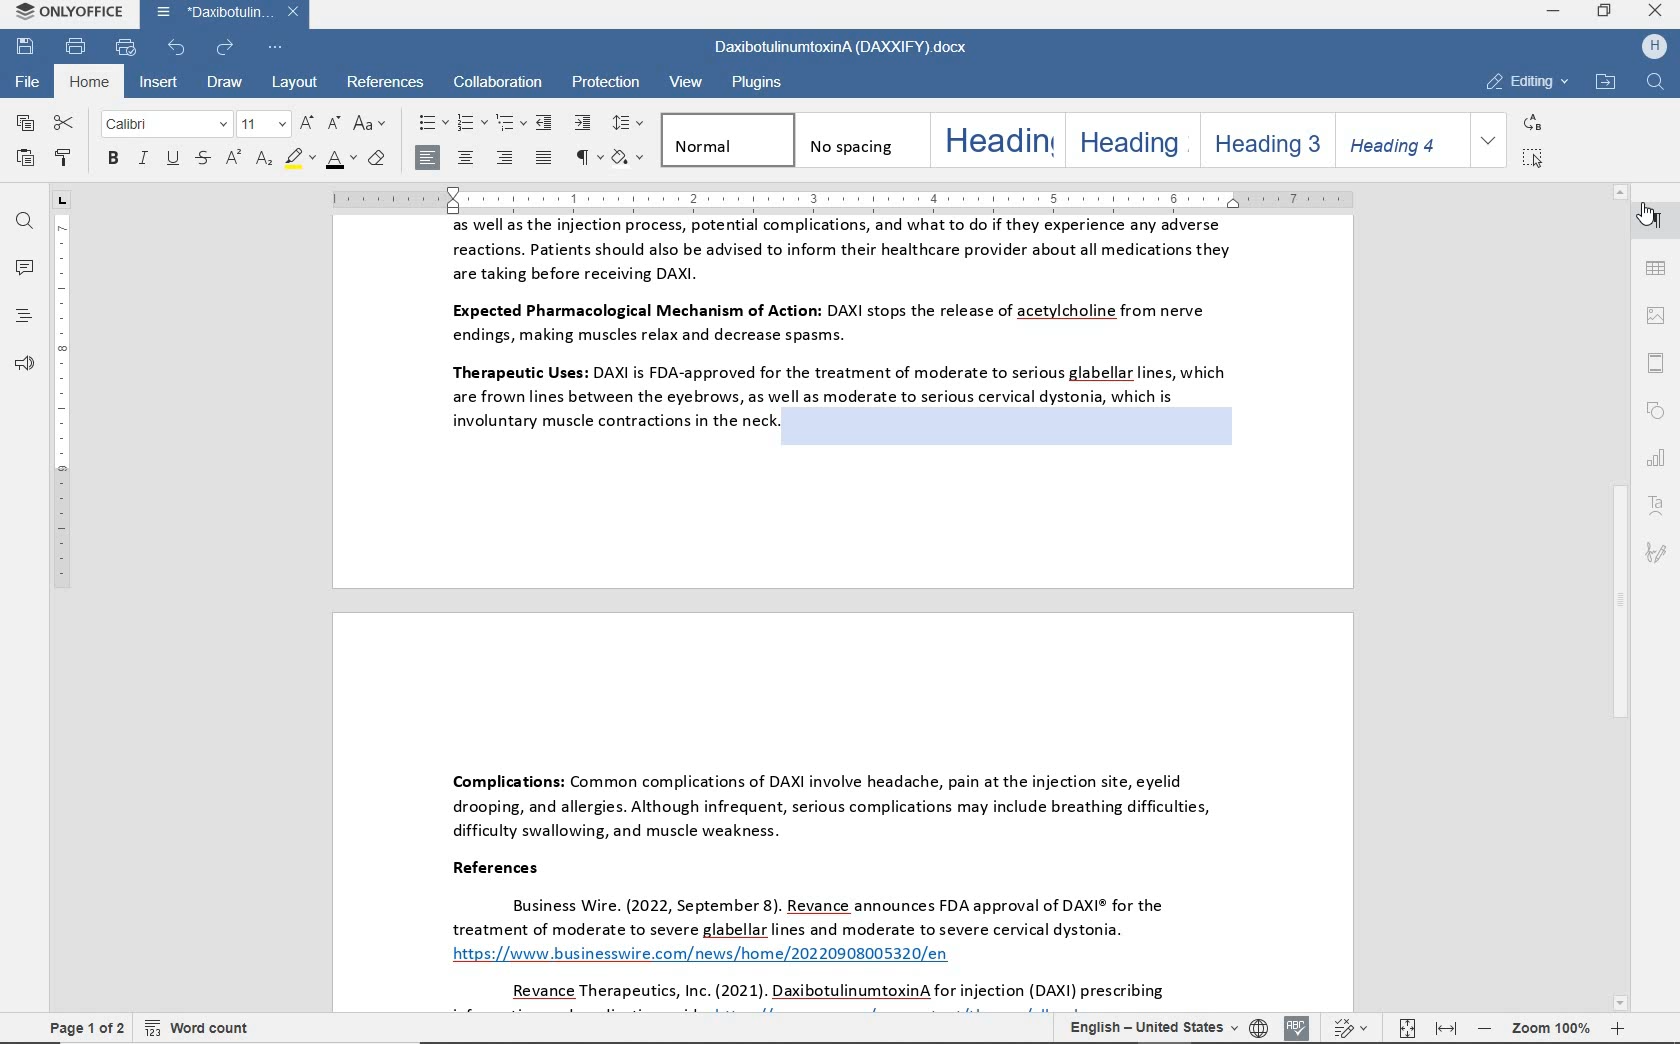 The width and height of the screenshot is (1680, 1044). Describe the element at coordinates (25, 223) in the screenshot. I see `find` at that location.